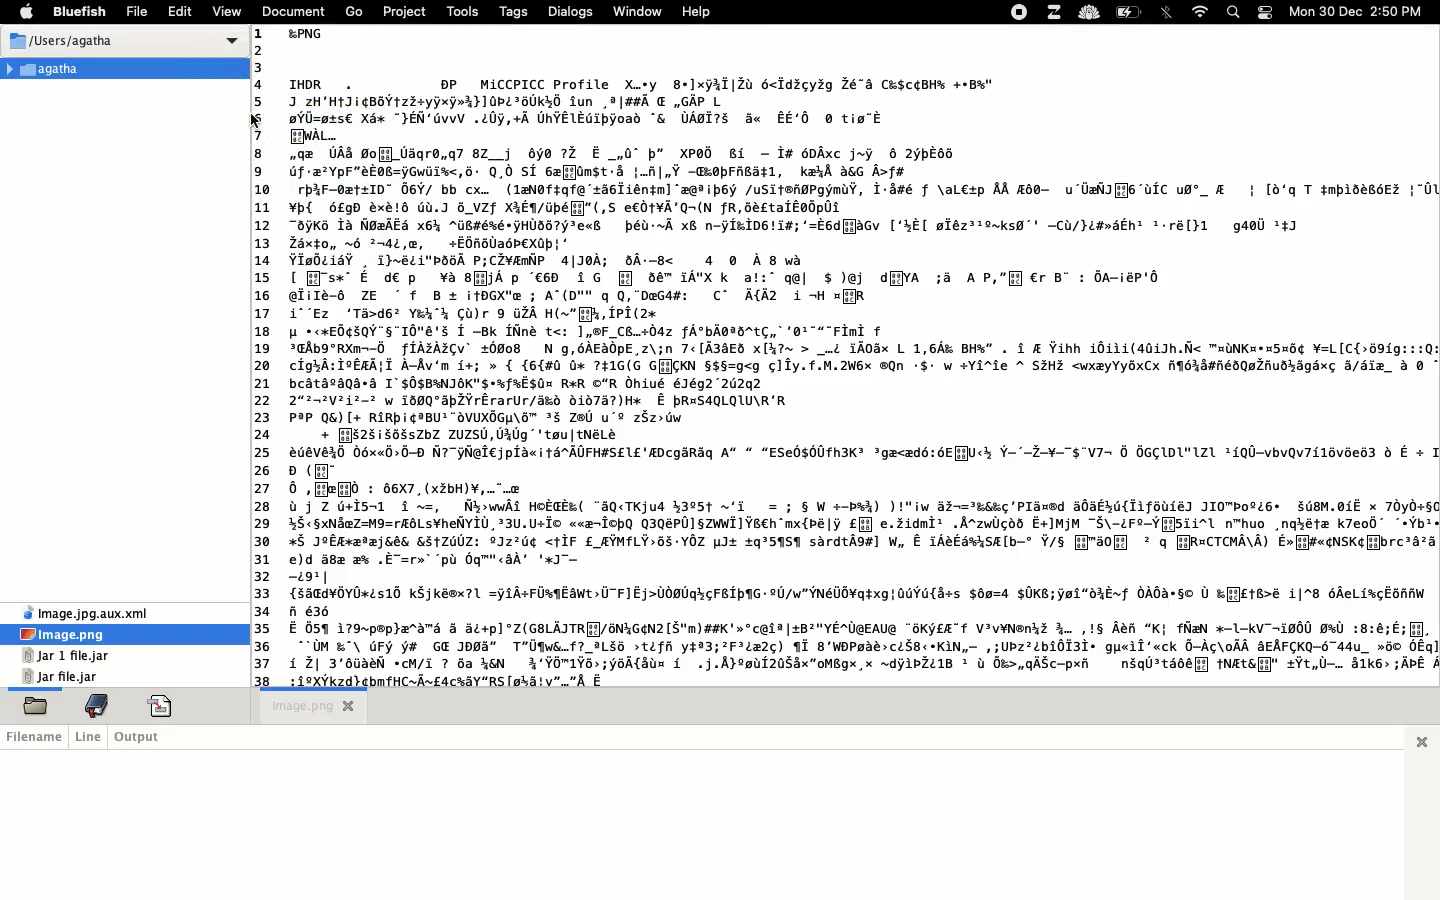 The height and width of the screenshot is (900, 1440). I want to click on bluetooth, so click(1169, 14).